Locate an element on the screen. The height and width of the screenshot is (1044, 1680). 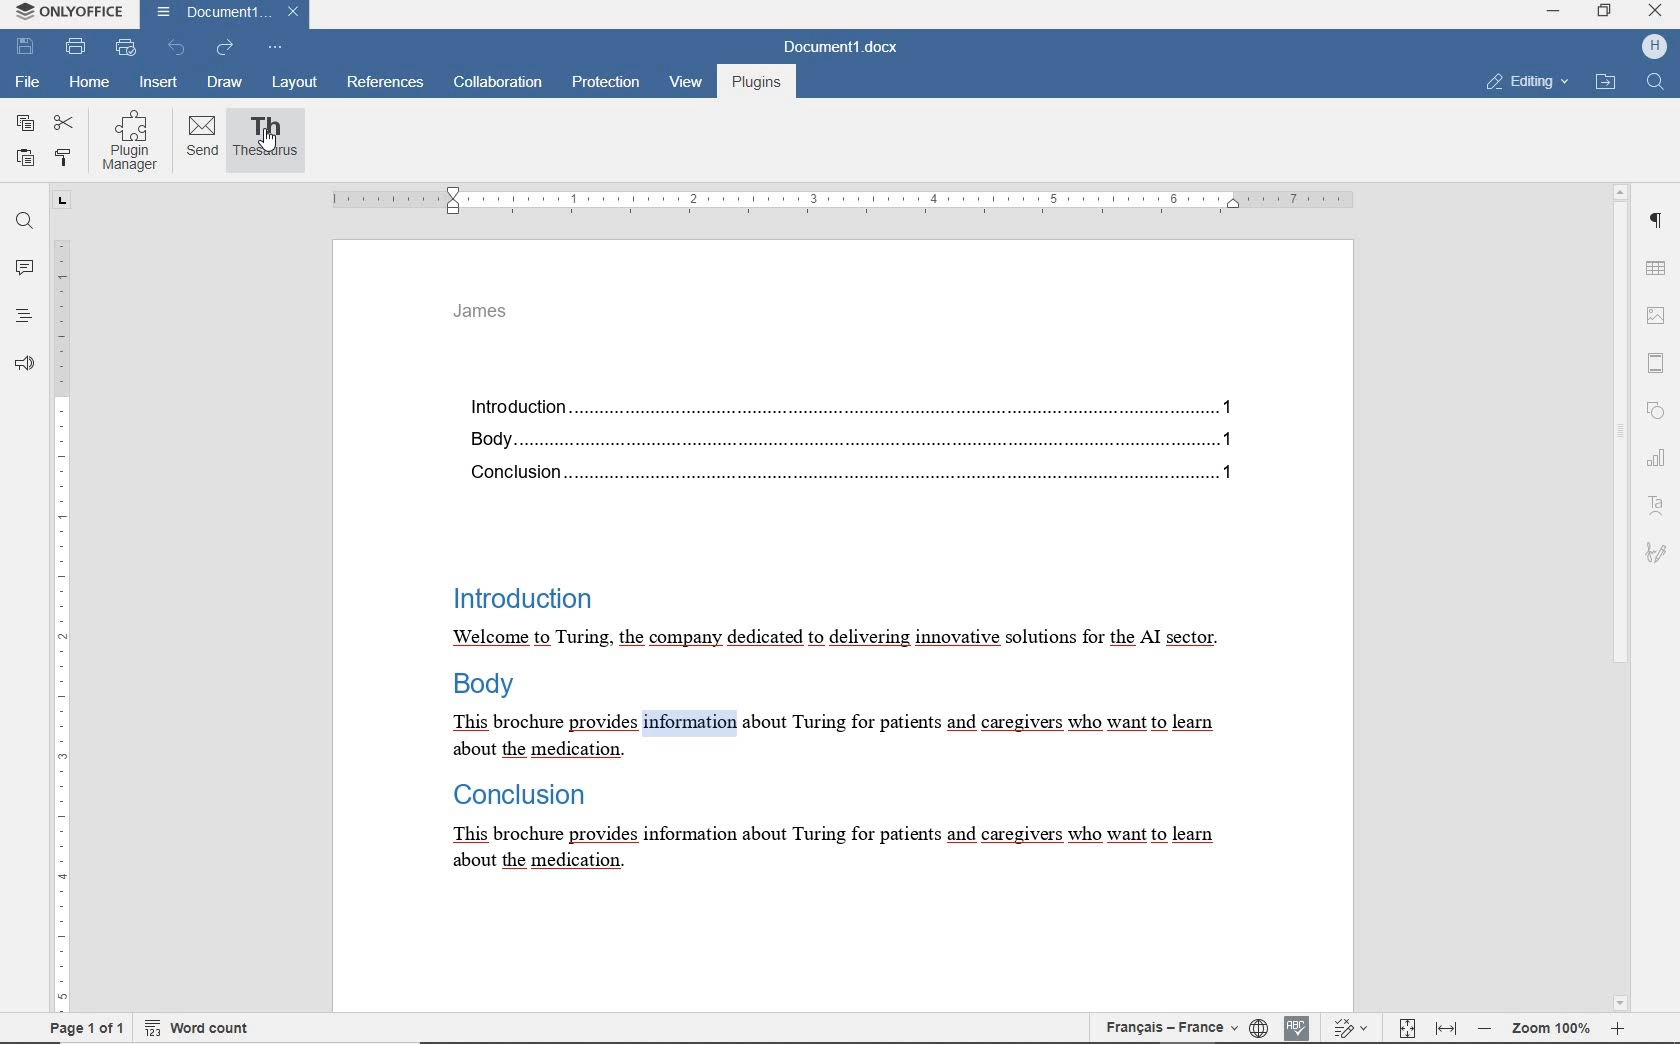
FIT TO WIDTH is located at coordinates (1443, 1027).